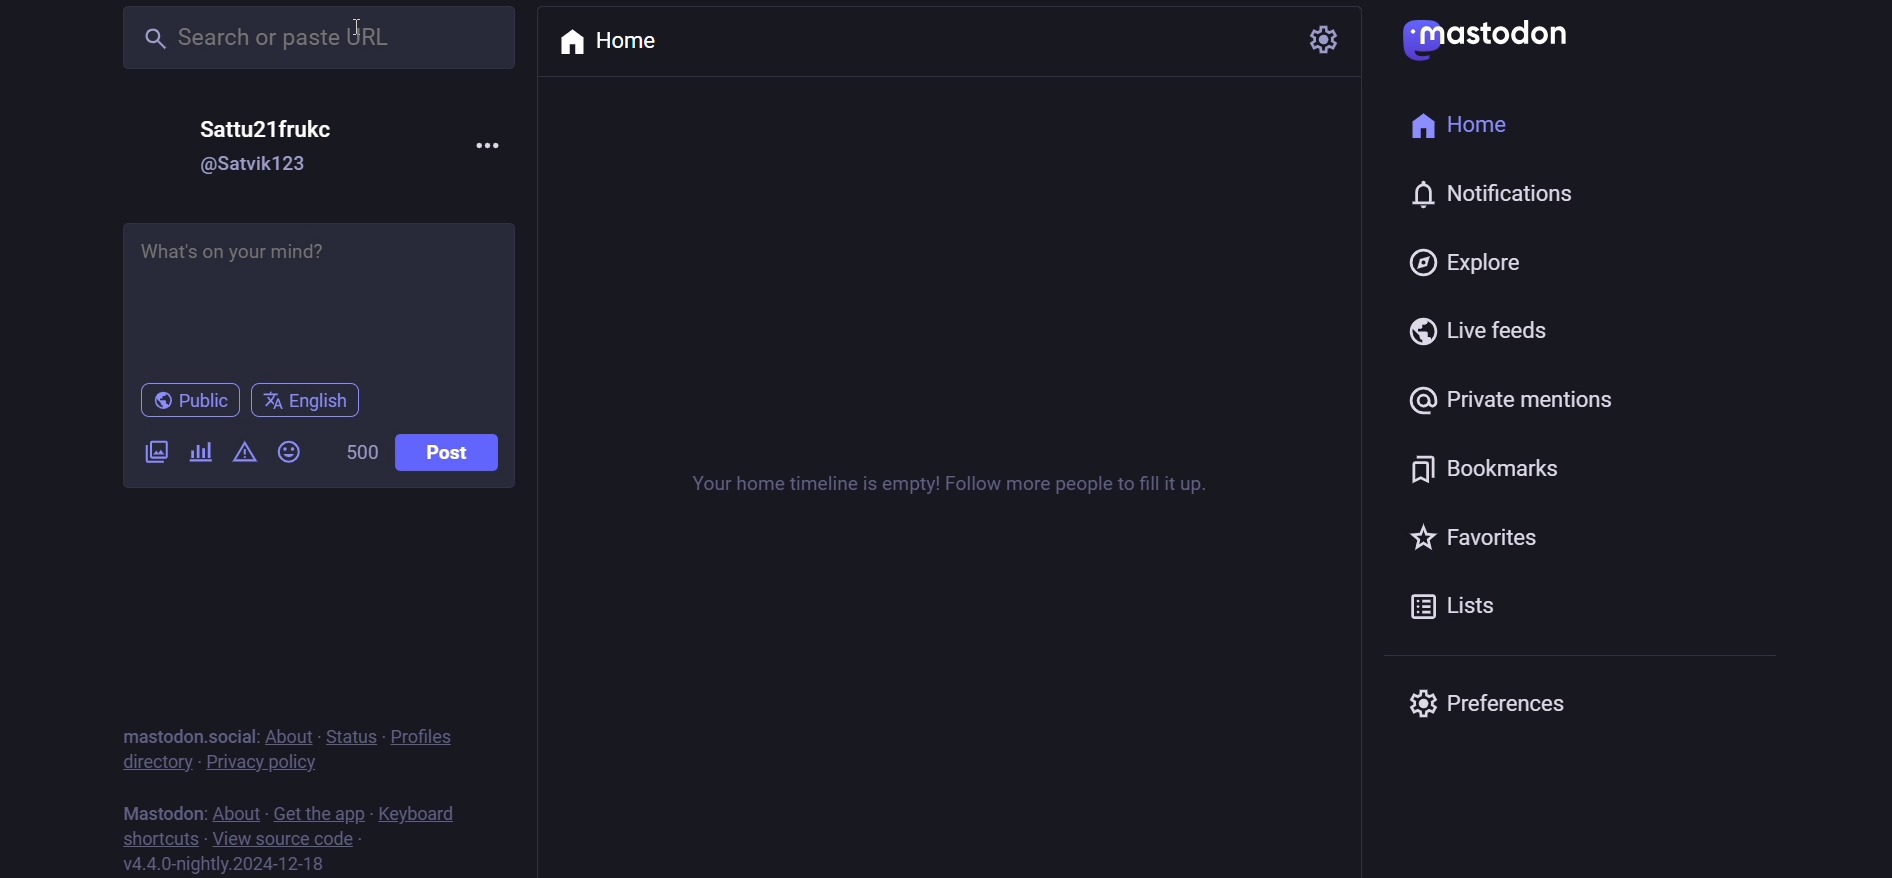 This screenshot has height=878, width=1892. Describe the element at coordinates (1459, 603) in the screenshot. I see `list` at that location.